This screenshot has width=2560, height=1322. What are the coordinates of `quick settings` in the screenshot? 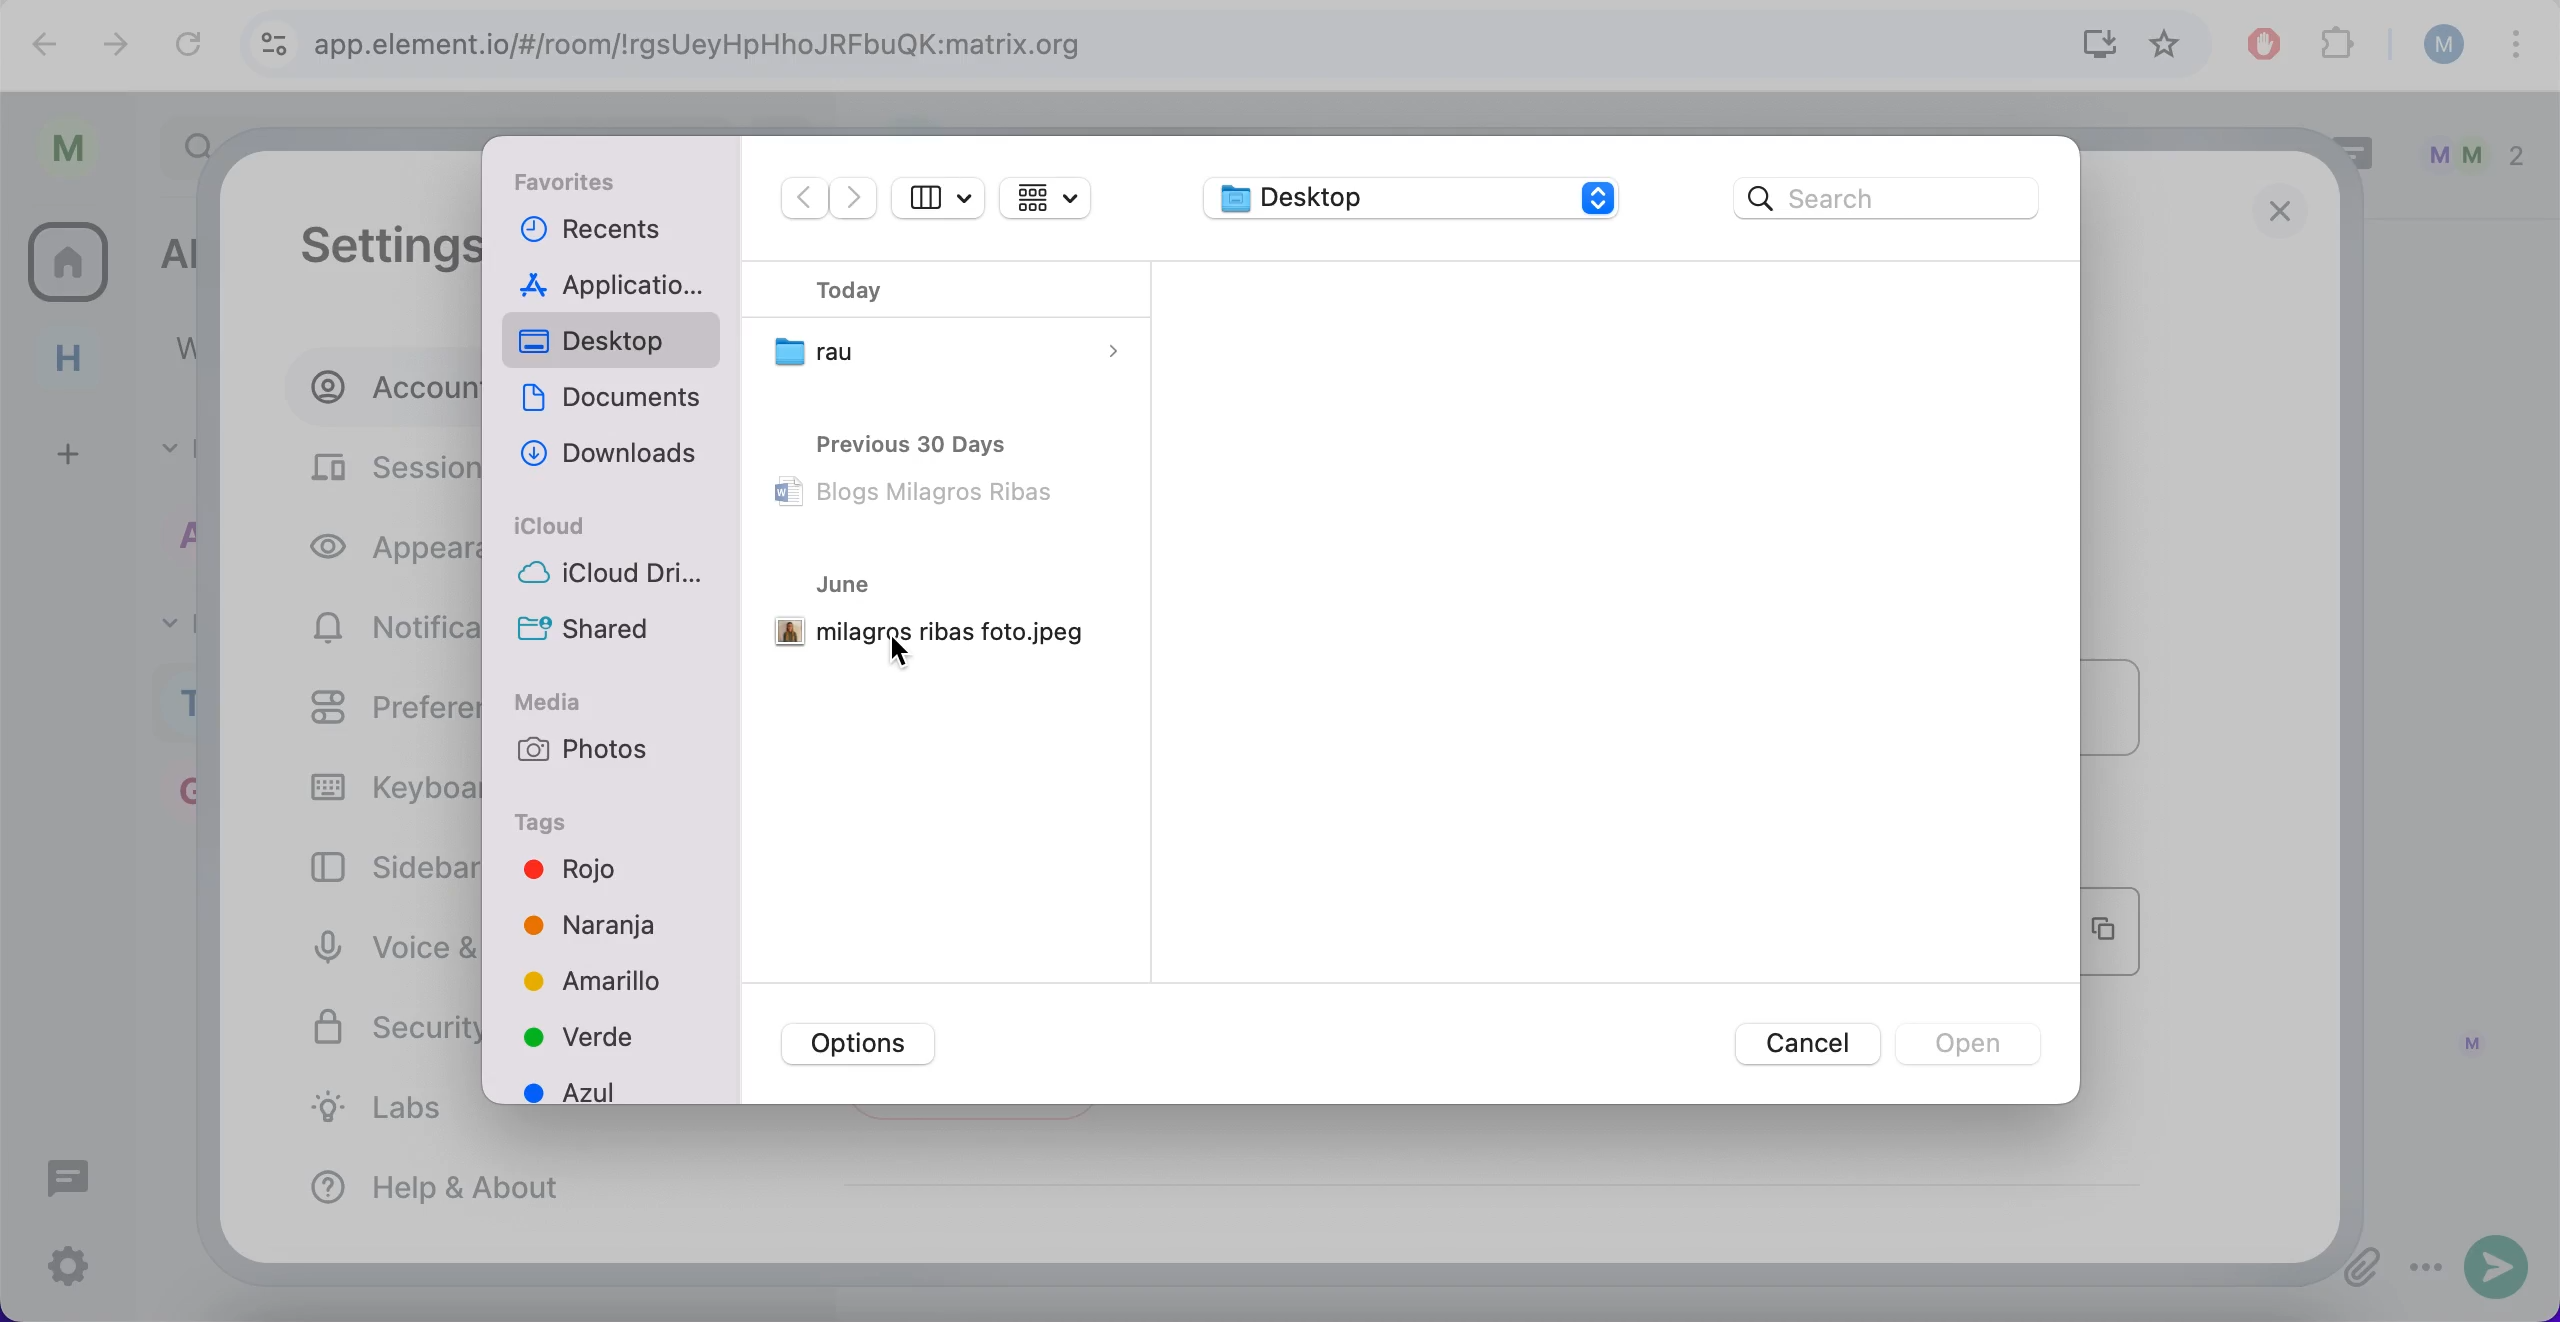 It's located at (71, 1266).